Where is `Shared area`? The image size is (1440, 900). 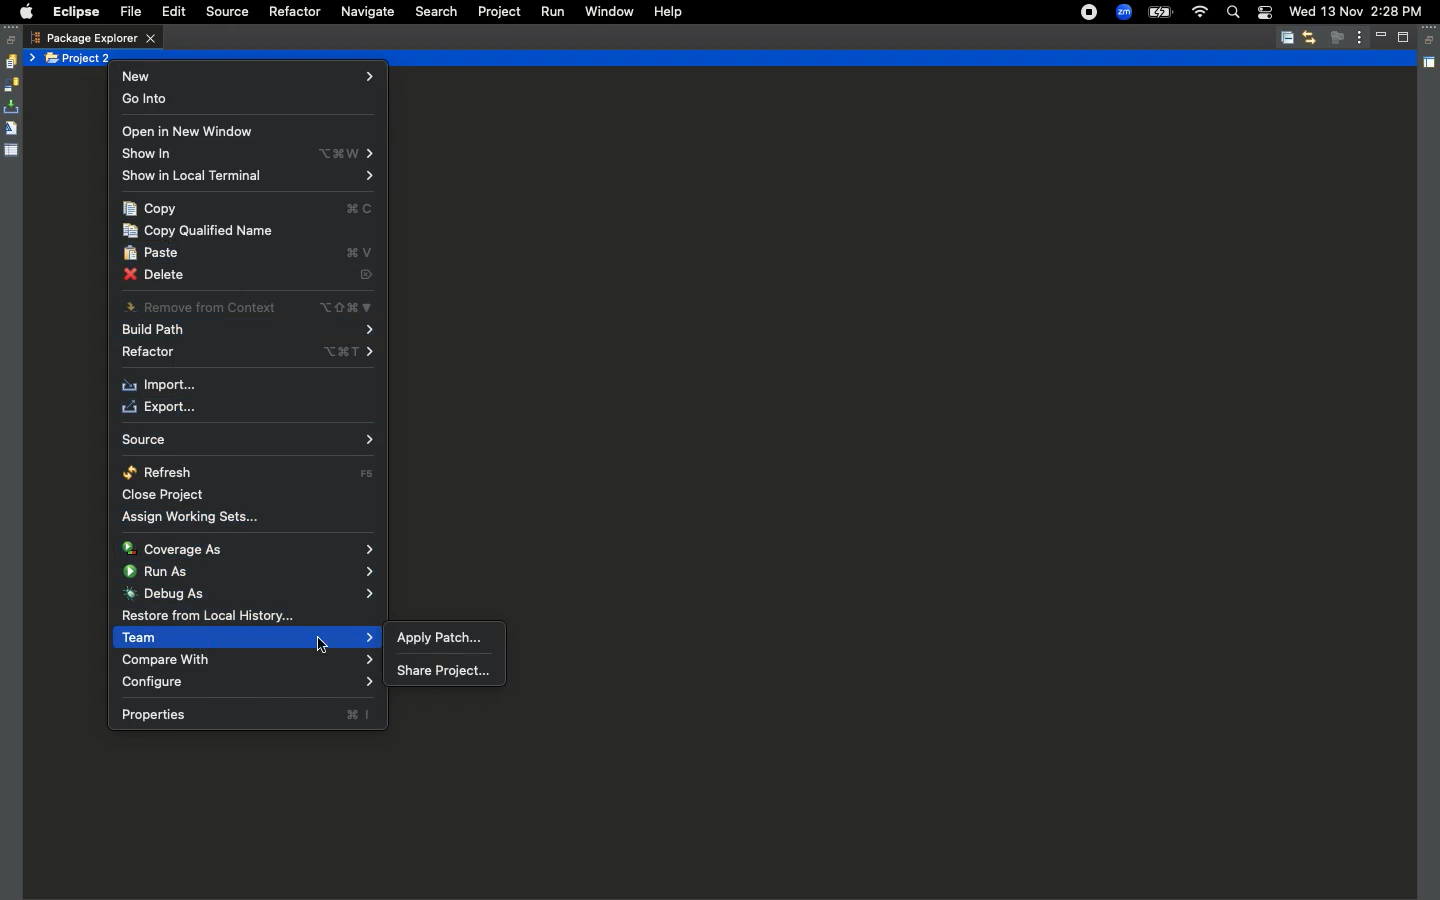
Shared area is located at coordinates (1431, 66).